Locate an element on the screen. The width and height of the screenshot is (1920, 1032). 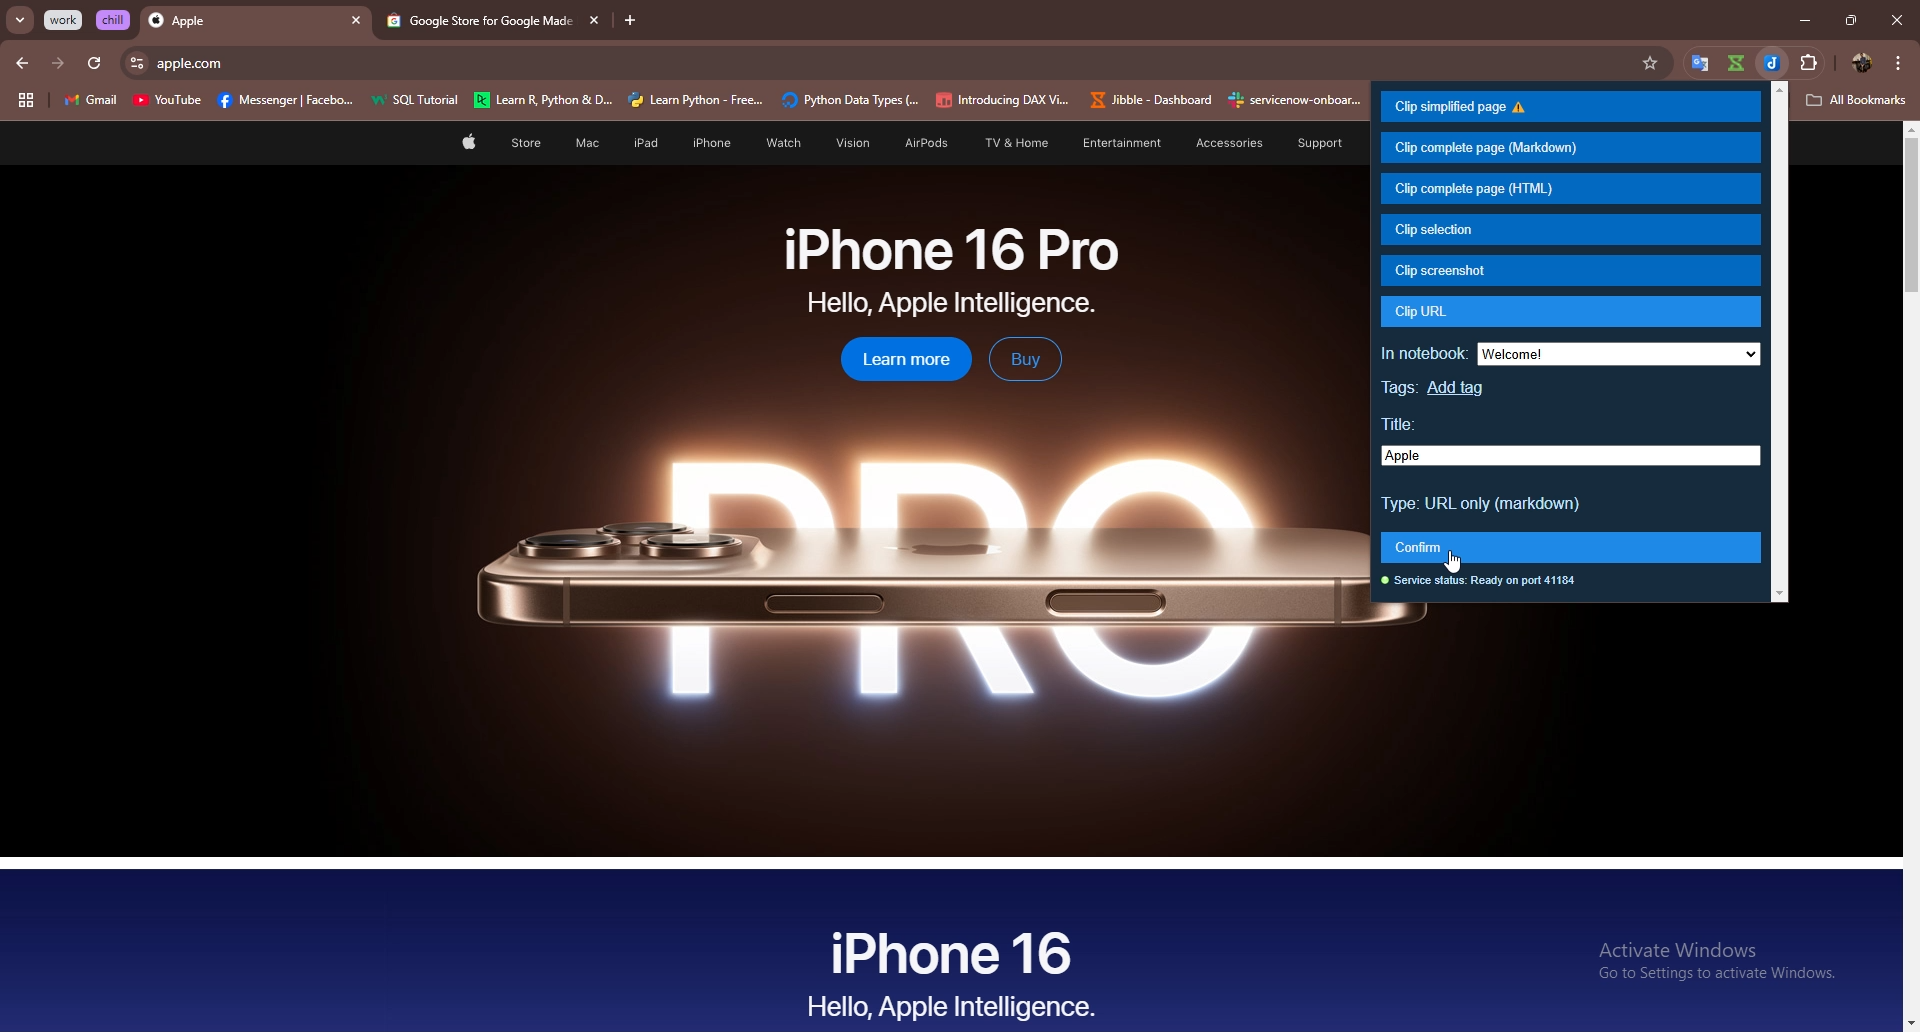
clip url is located at coordinates (1569, 312).